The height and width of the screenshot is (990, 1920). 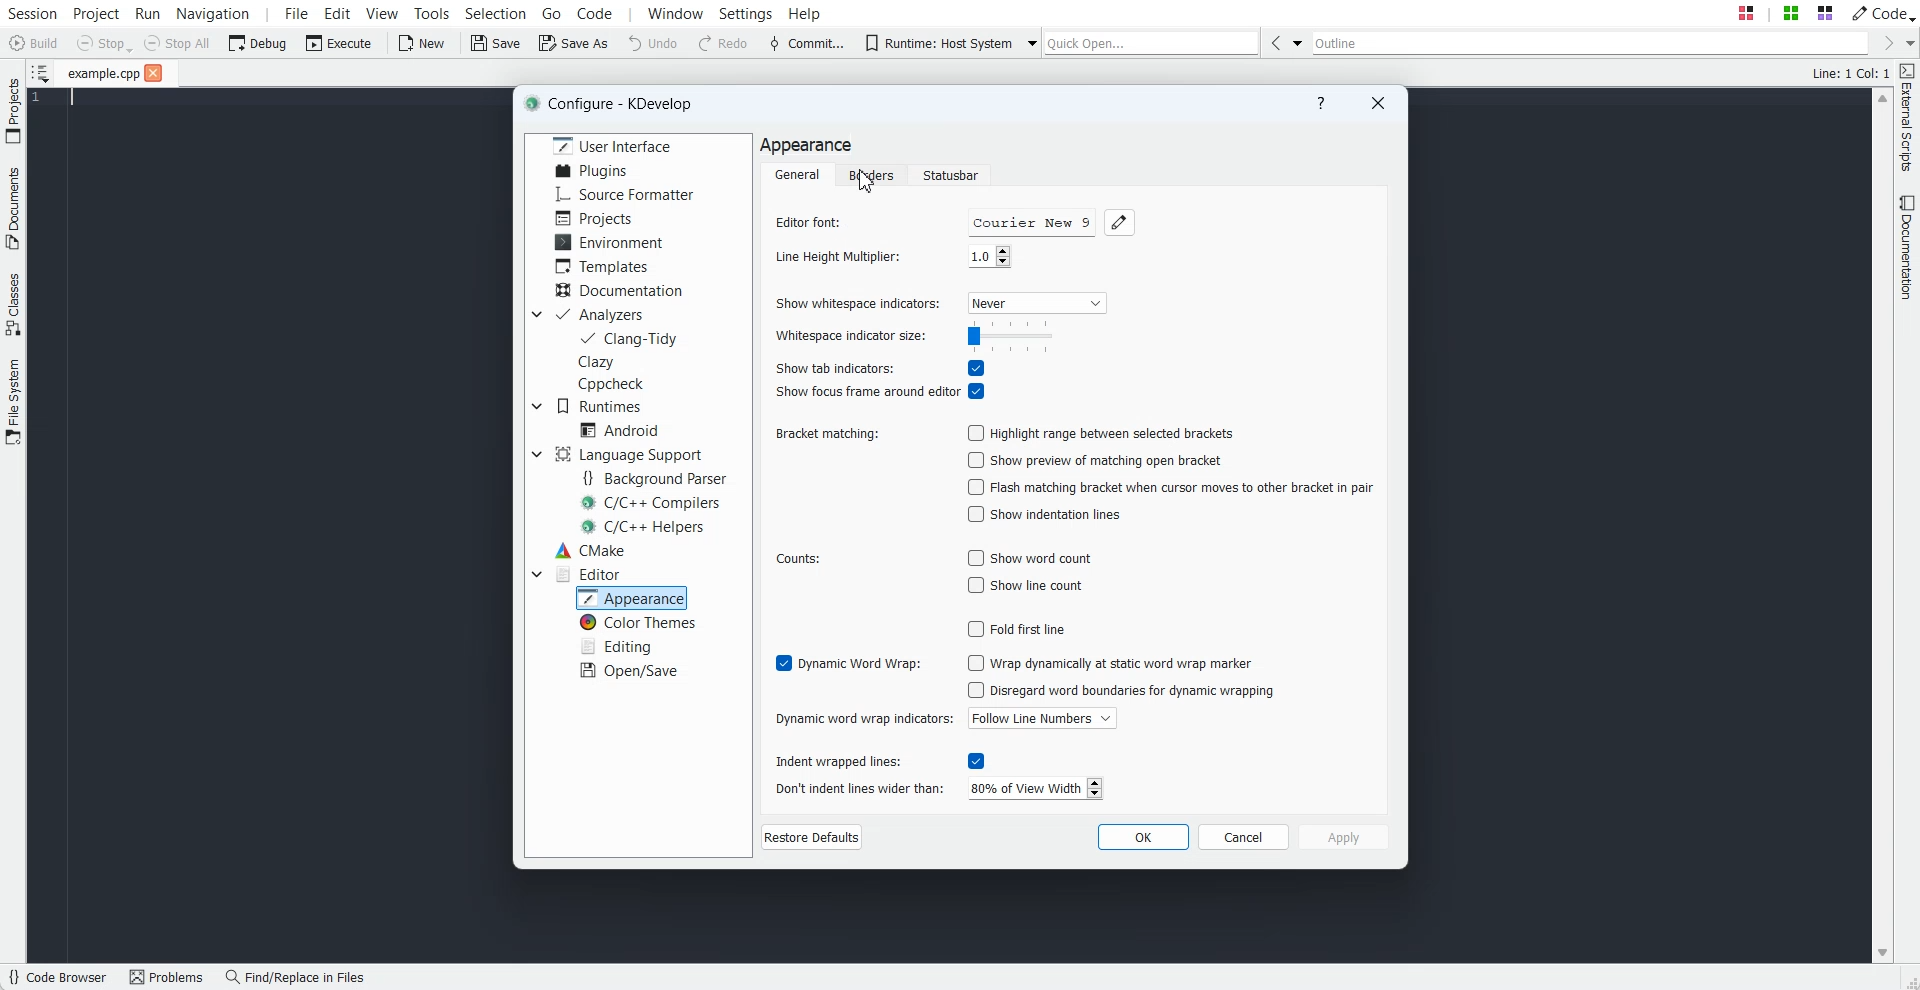 I want to click on Disable Fold first line, so click(x=1020, y=629).